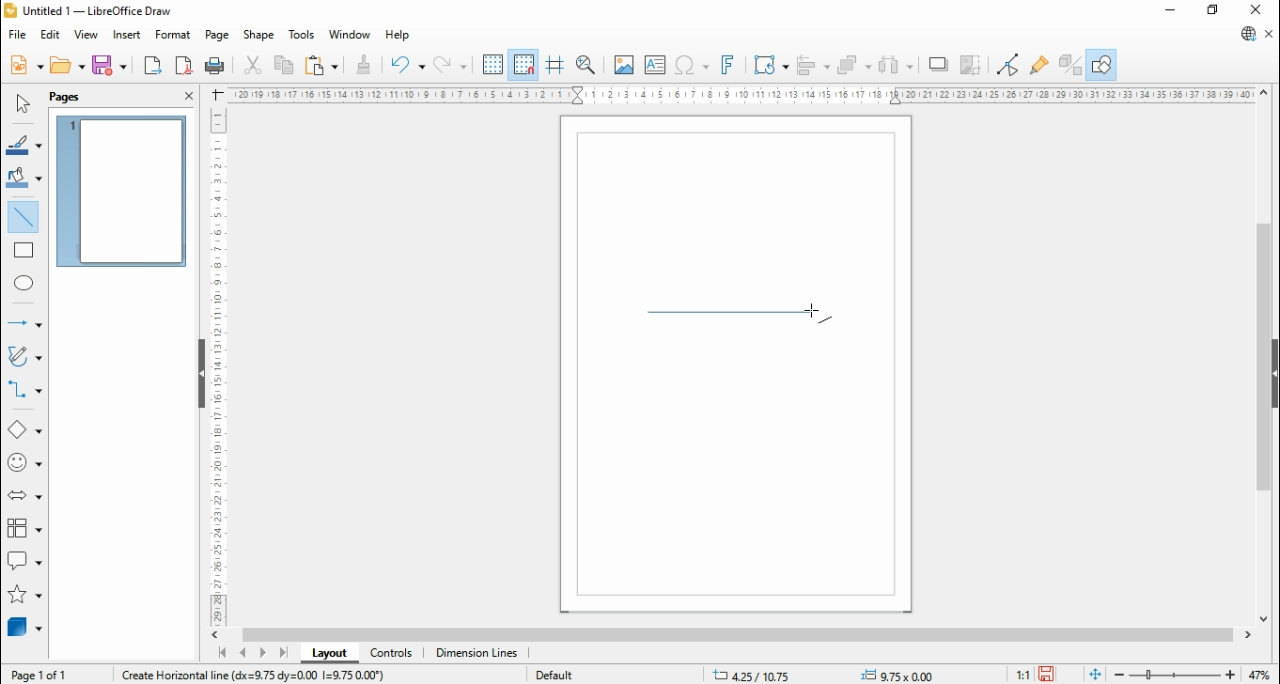  What do you see at coordinates (327, 652) in the screenshot?
I see `layout` at bounding box center [327, 652].